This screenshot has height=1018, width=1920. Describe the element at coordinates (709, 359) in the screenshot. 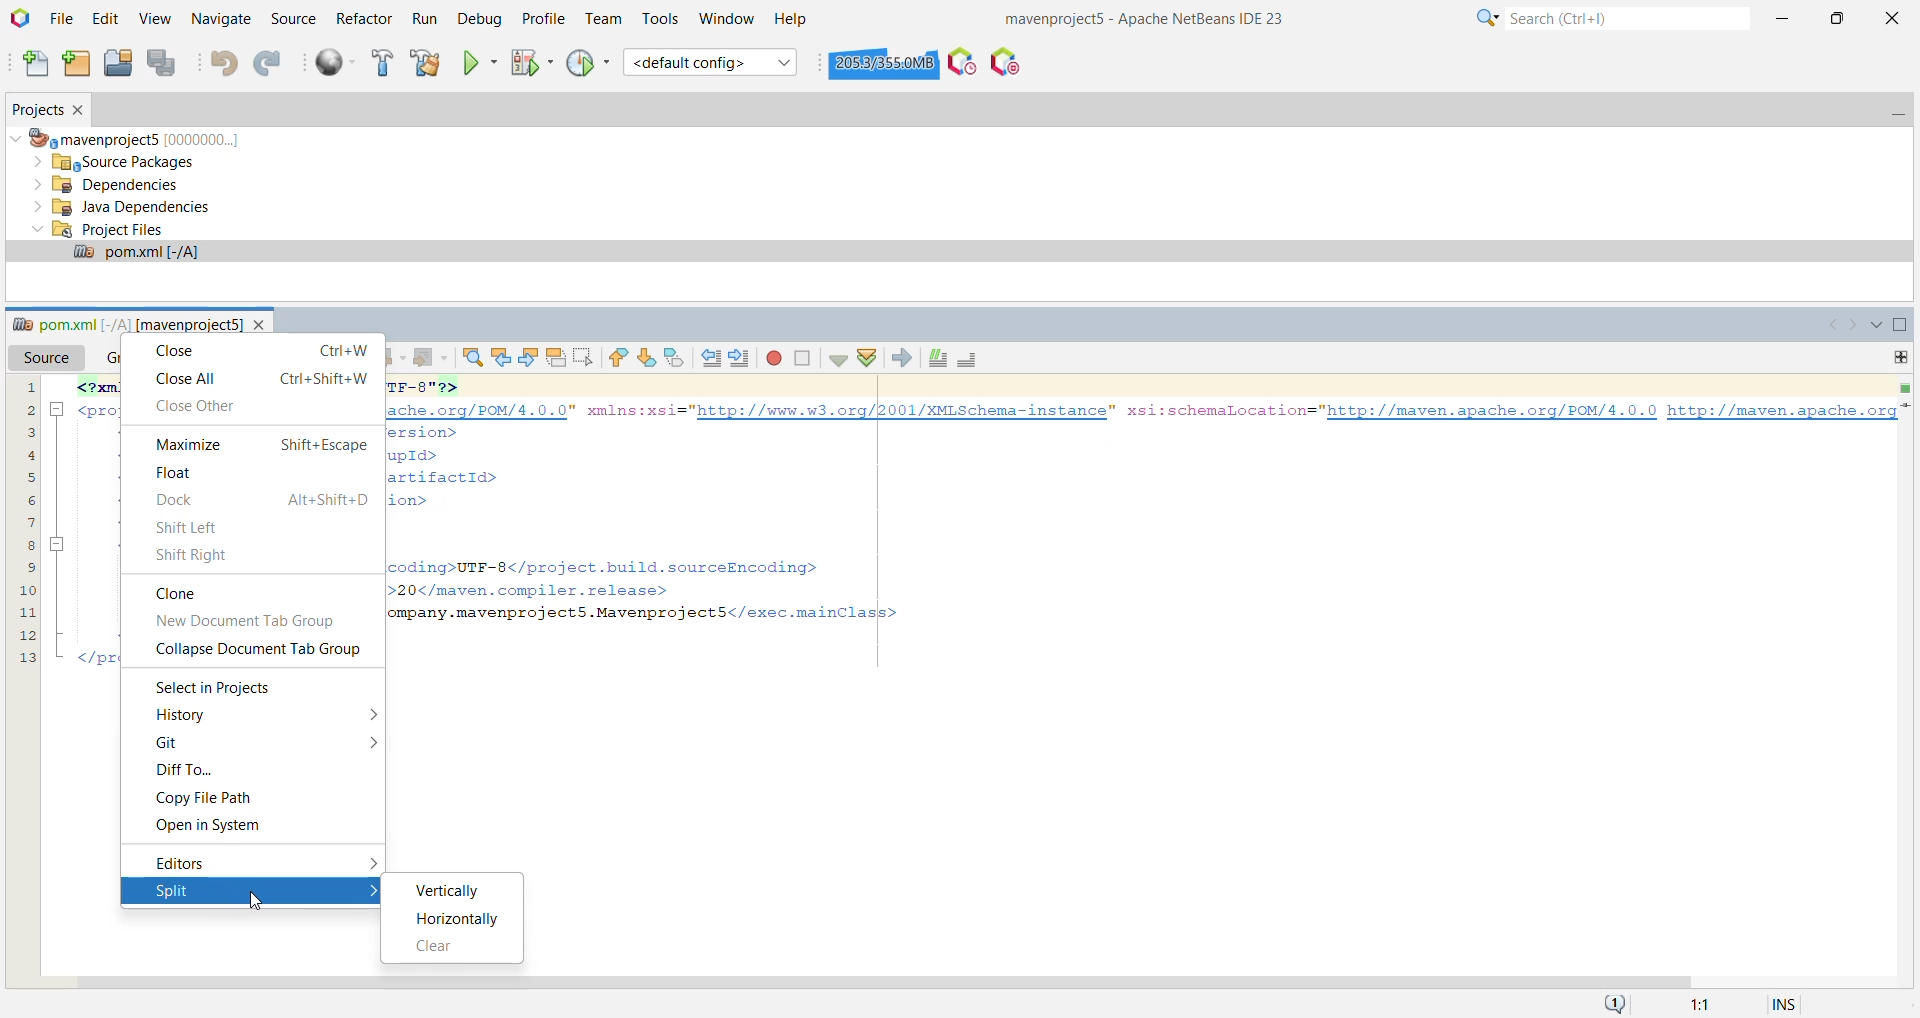

I see `Shift Line Left` at that location.